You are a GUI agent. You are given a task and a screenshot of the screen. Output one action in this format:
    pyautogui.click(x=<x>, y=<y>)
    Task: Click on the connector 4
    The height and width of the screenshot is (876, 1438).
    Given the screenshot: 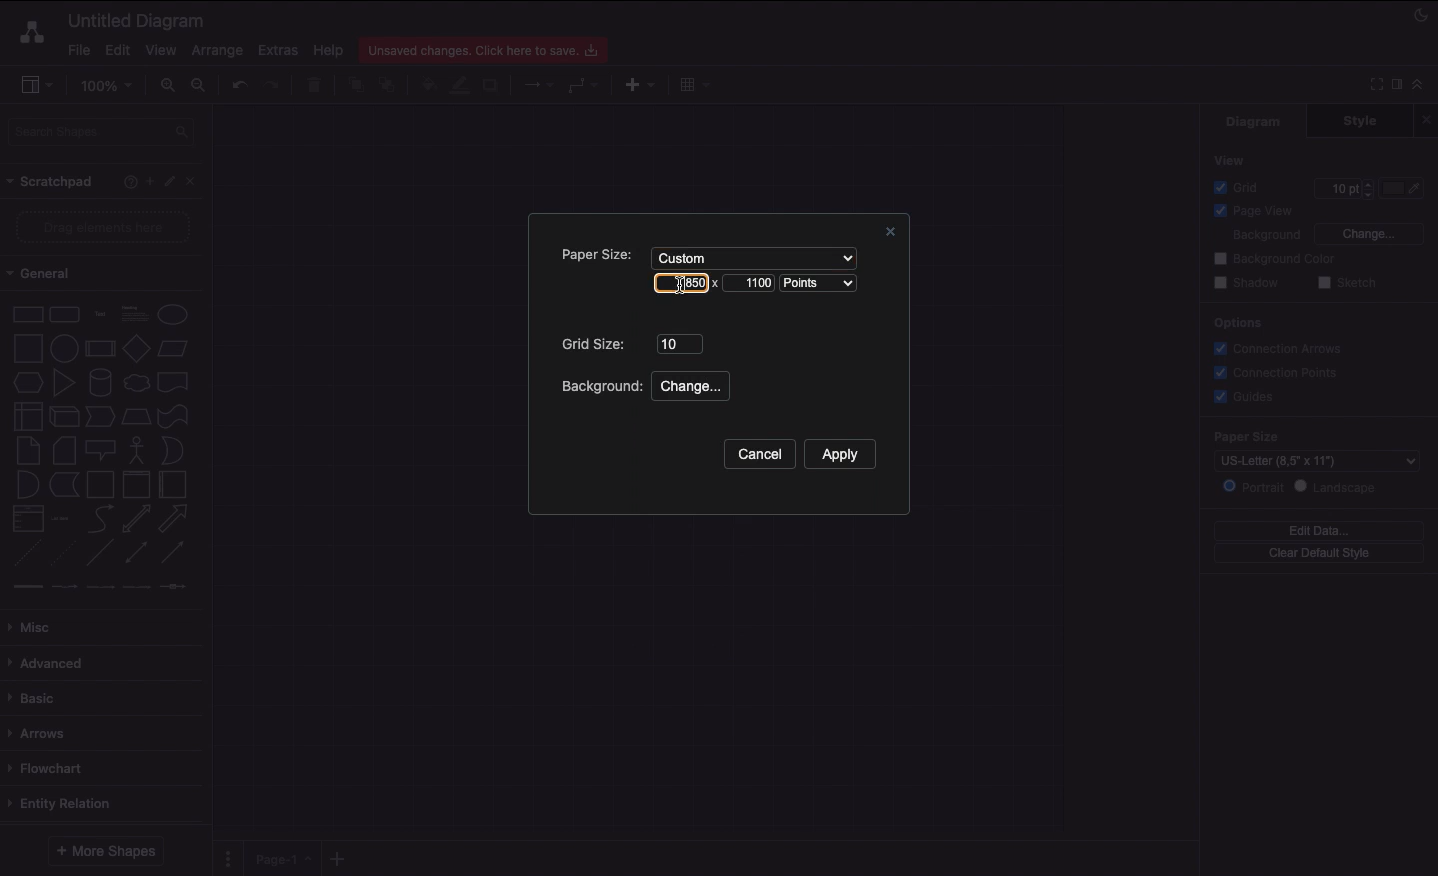 What is the action you would take?
    pyautogui.click(x=138, y=585)
    